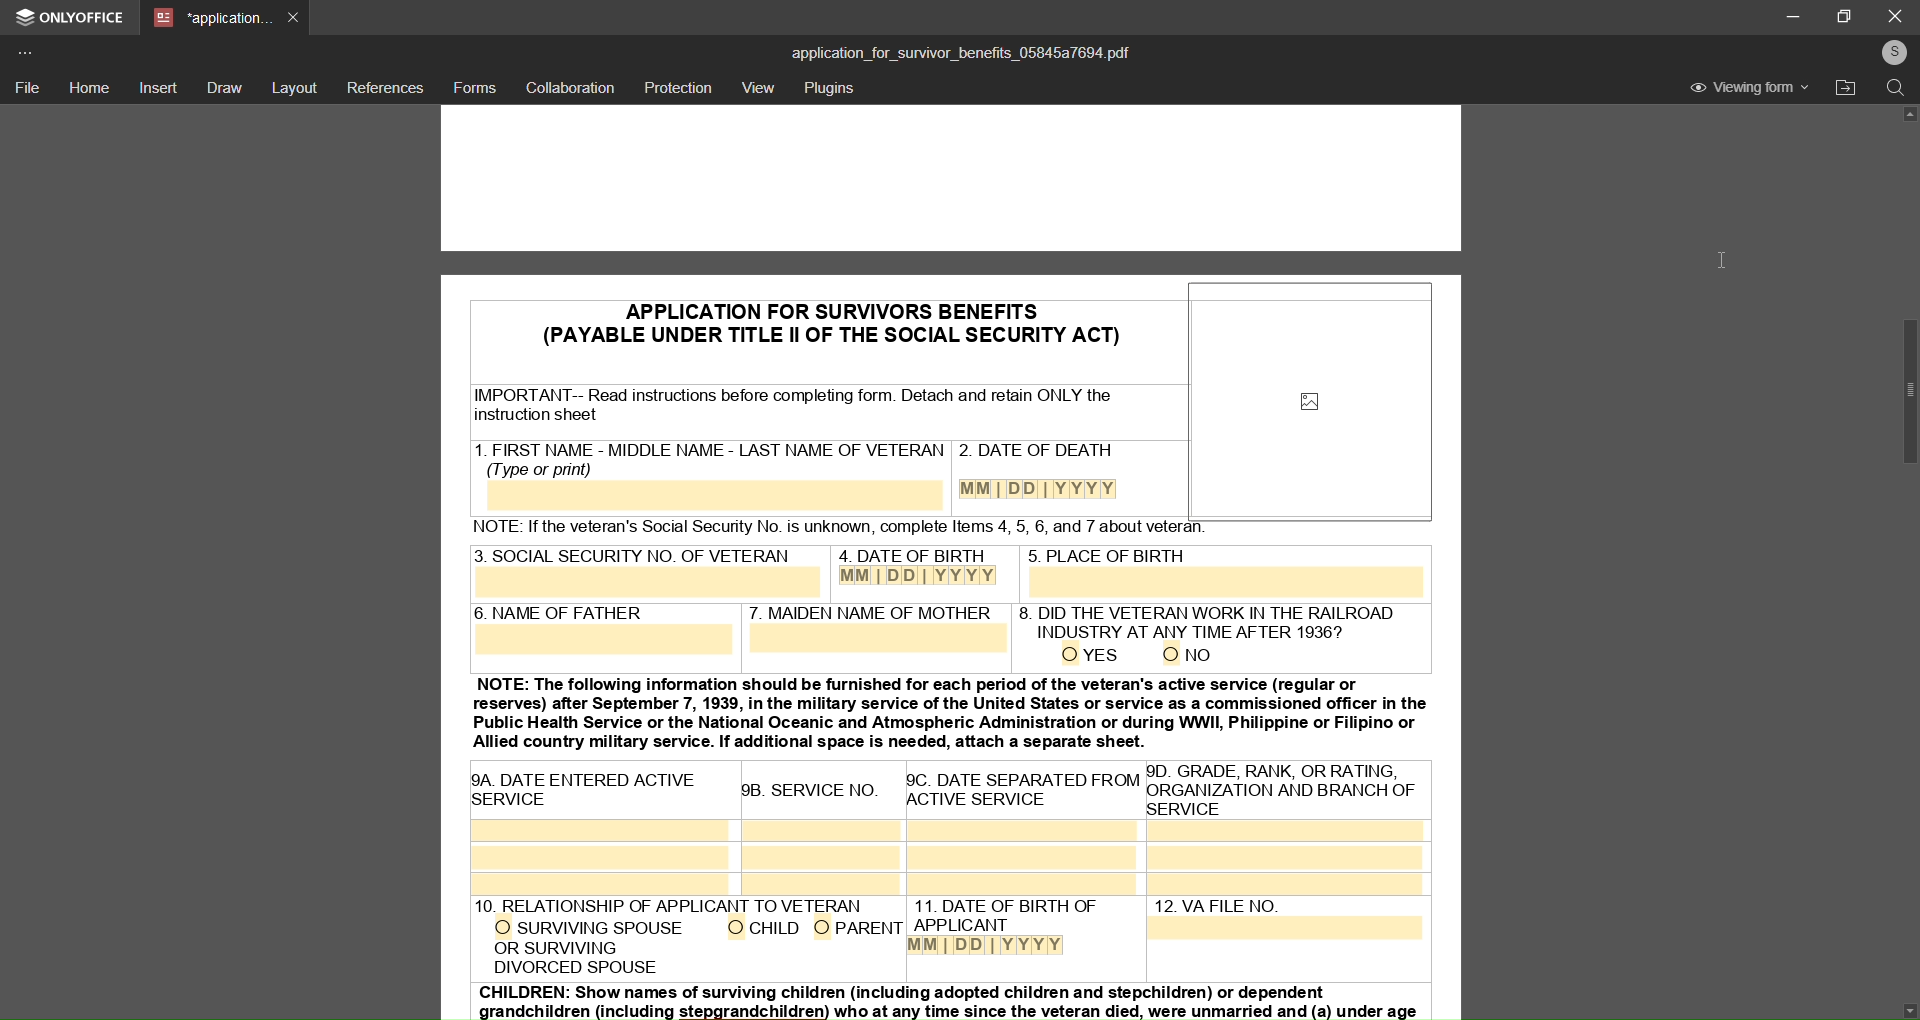 The image size is (1920, 1020). Describe the element at coordinates (758, 89) in the screenshot. I see `view` at that location.